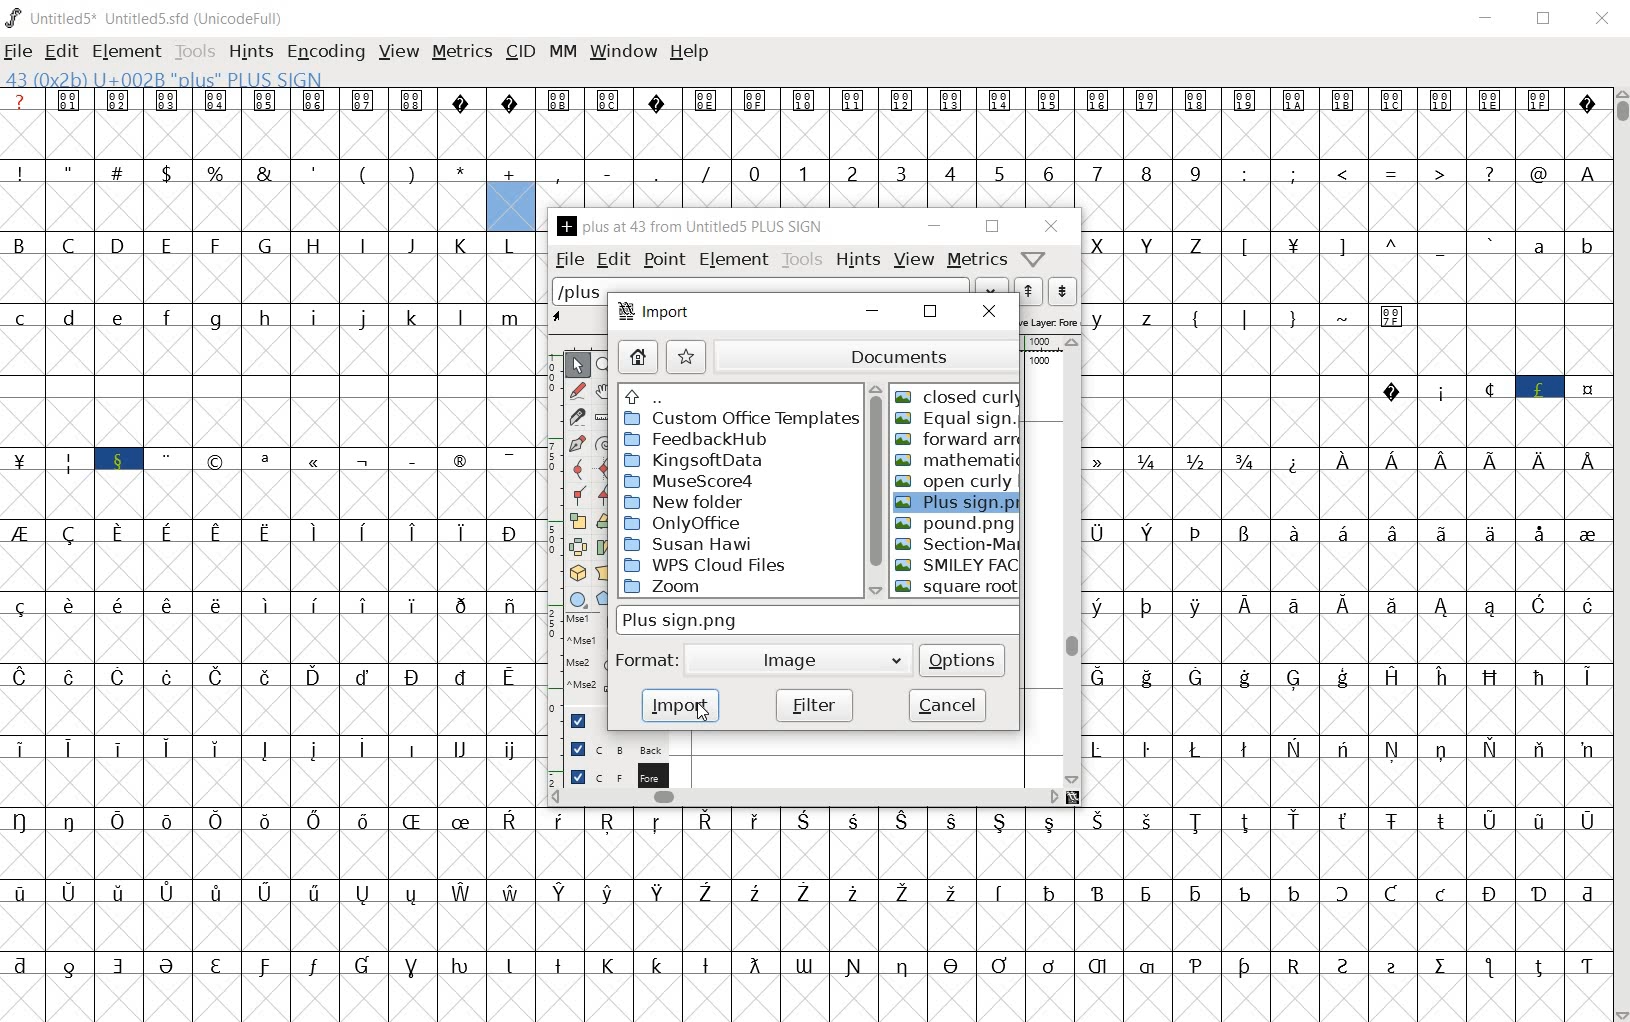  I want to click on Latin extended characters, so click(1415, 629).